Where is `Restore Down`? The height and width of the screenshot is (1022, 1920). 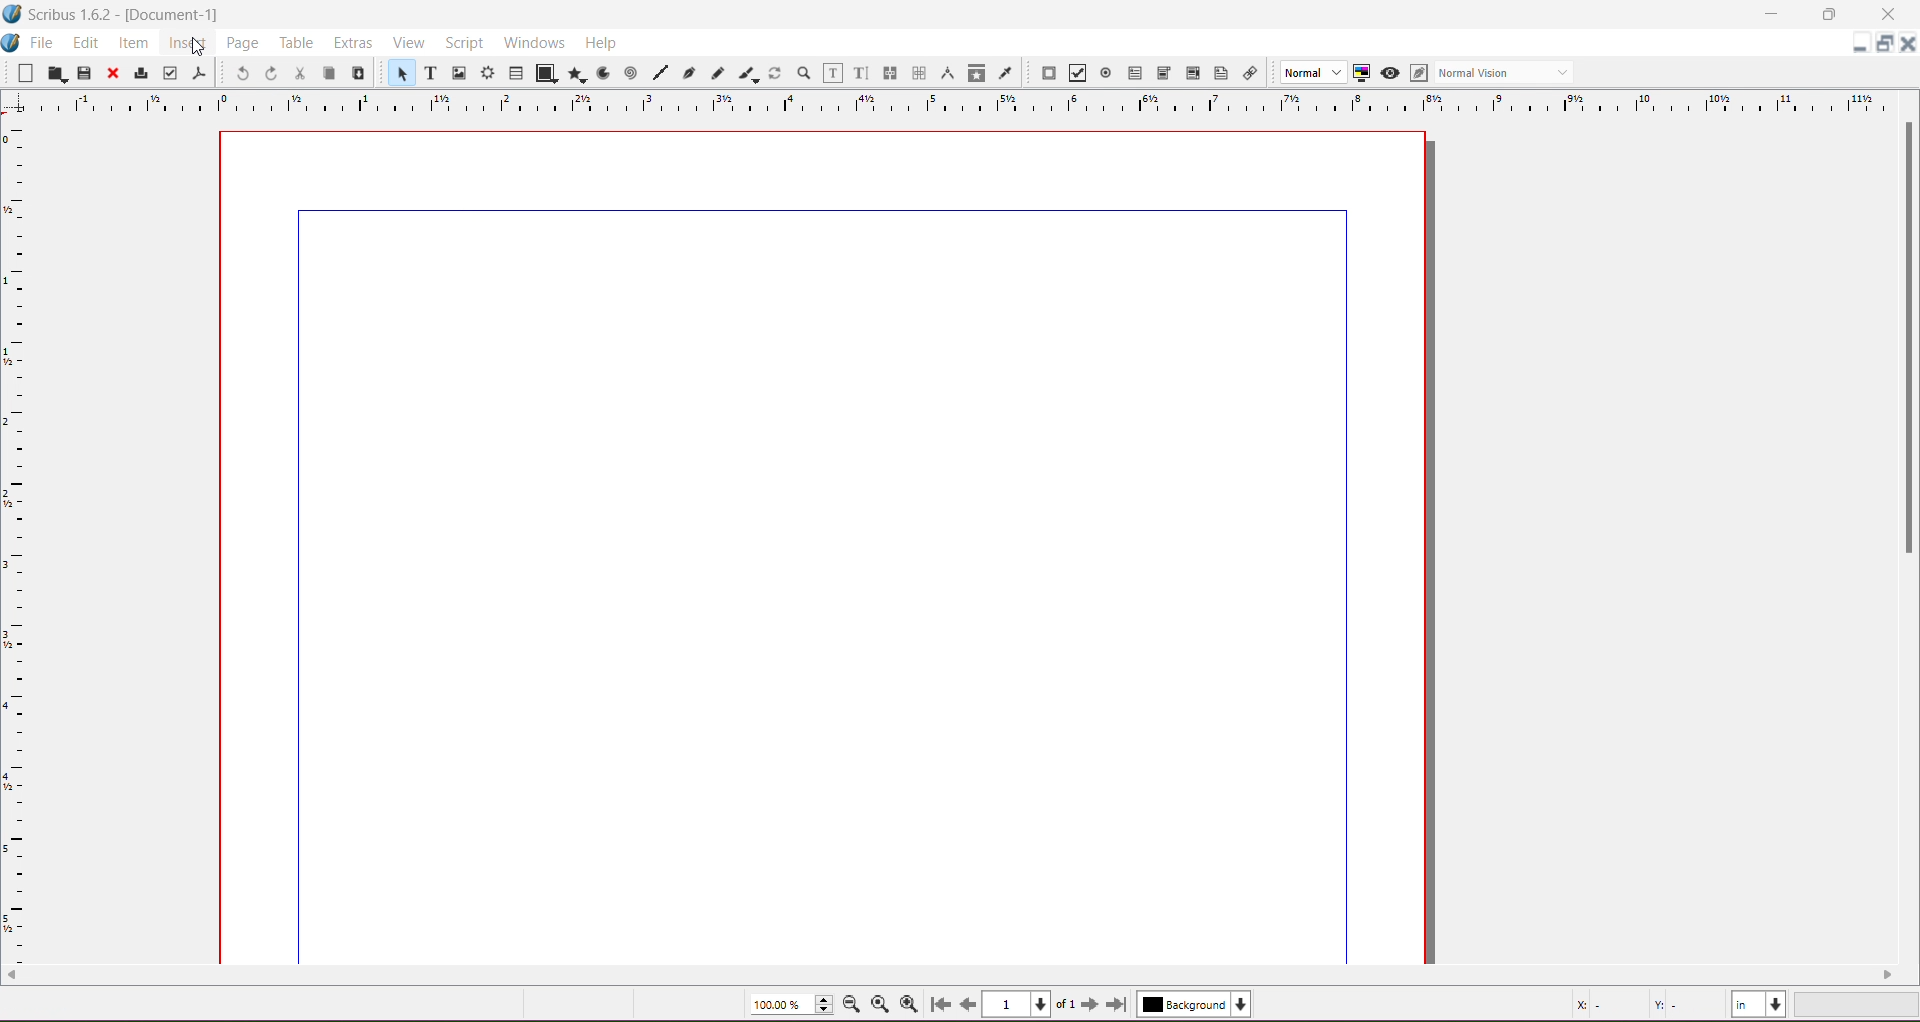
Restore Down is located at coordinates (1827, 14).